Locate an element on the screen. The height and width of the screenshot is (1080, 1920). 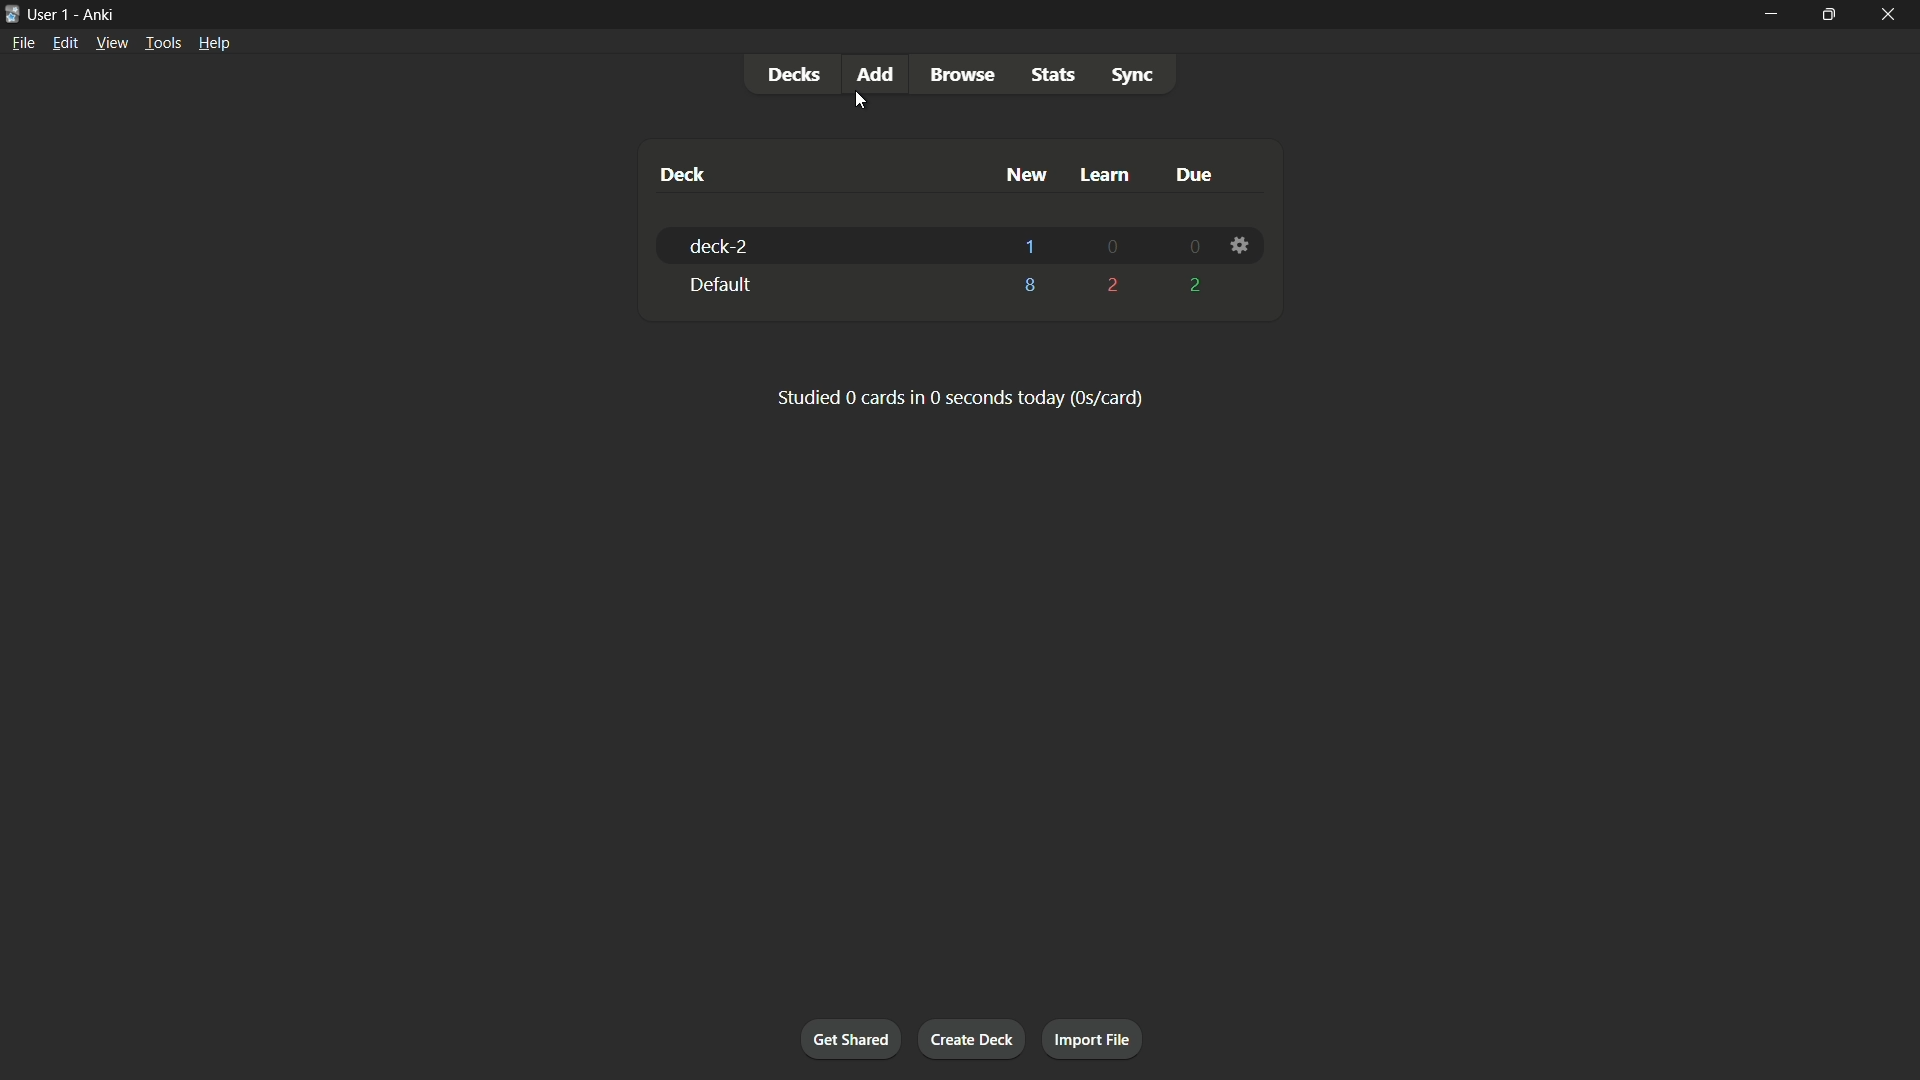
new is located at coordinates (1027, 175).